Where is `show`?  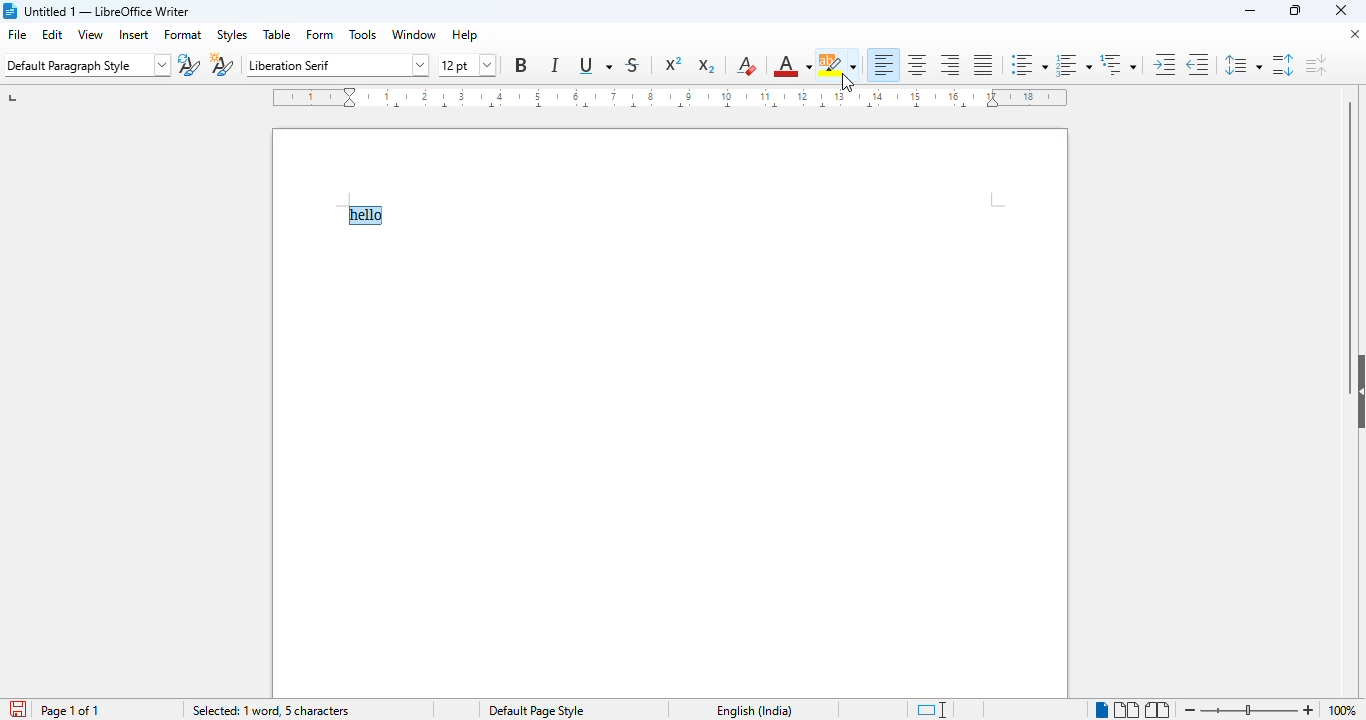
show is located at coordinates (1357, 392).